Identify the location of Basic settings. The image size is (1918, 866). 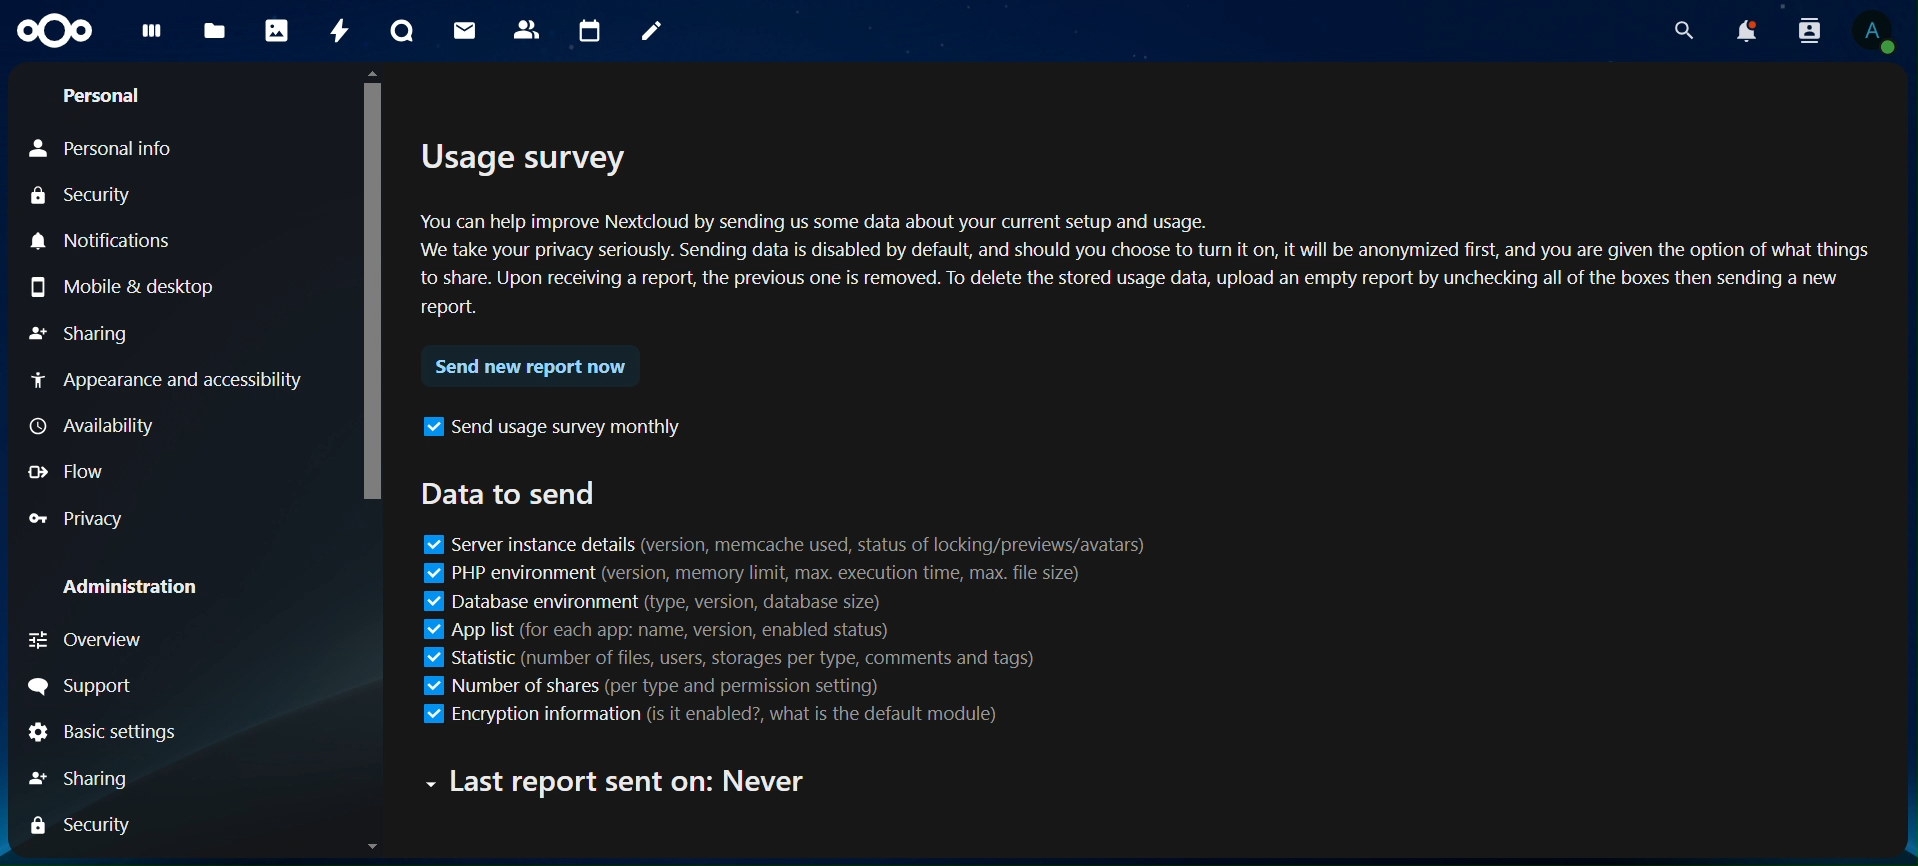
(107, 737).